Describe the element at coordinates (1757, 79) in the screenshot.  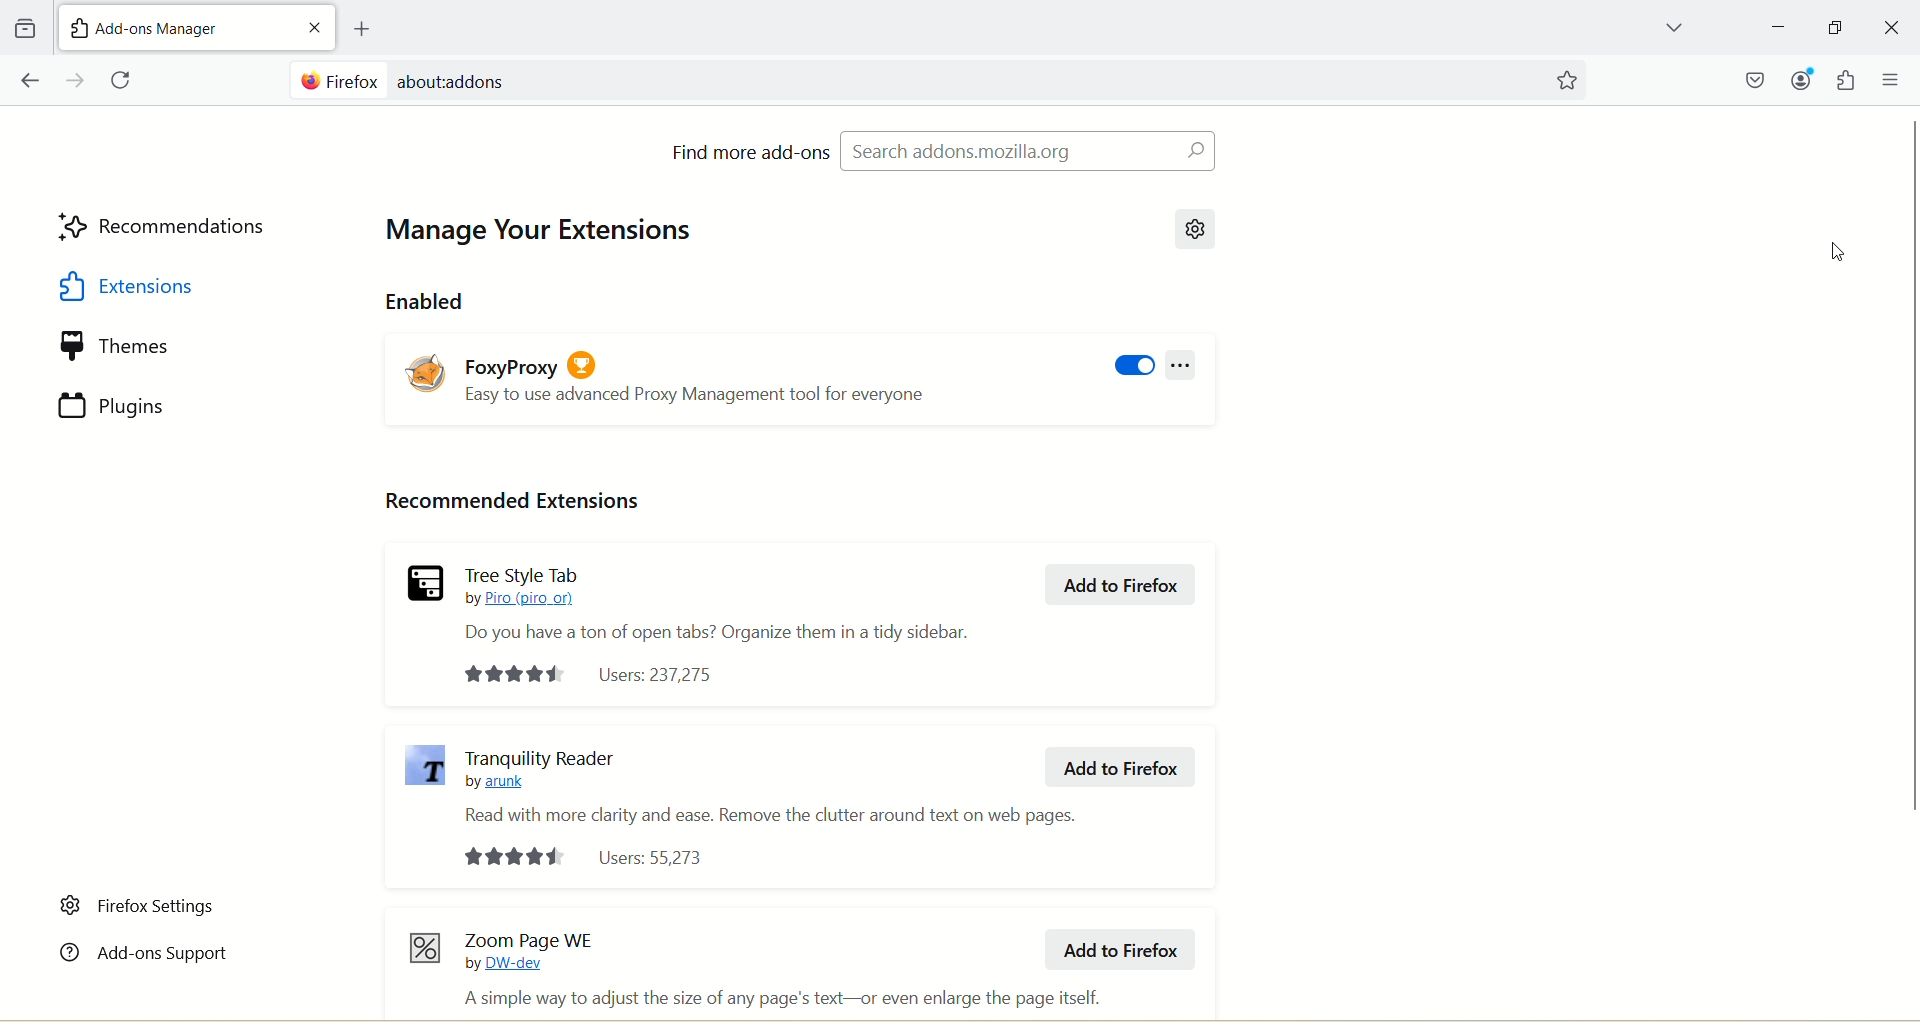
I see `Macsafe` at that location.